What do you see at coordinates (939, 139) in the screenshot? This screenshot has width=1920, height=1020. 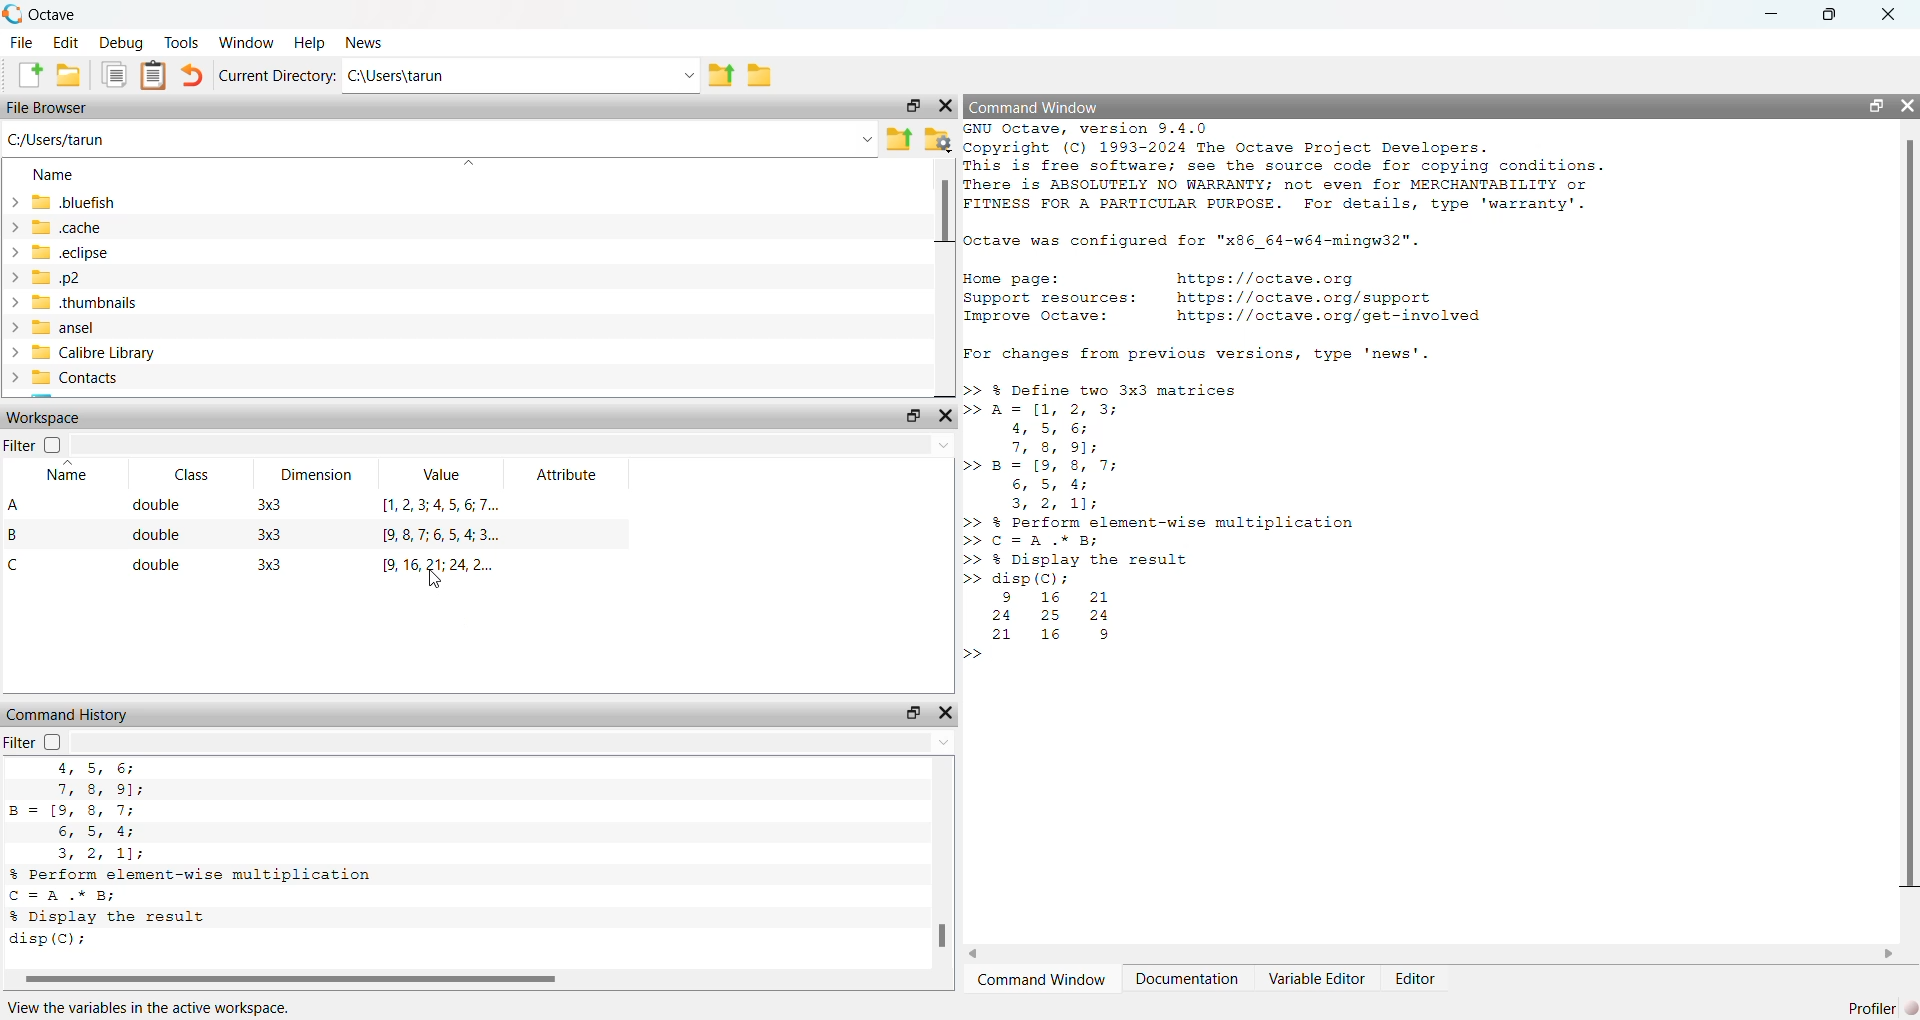 I see `Folder Settings` at bounding box center [939, 139].